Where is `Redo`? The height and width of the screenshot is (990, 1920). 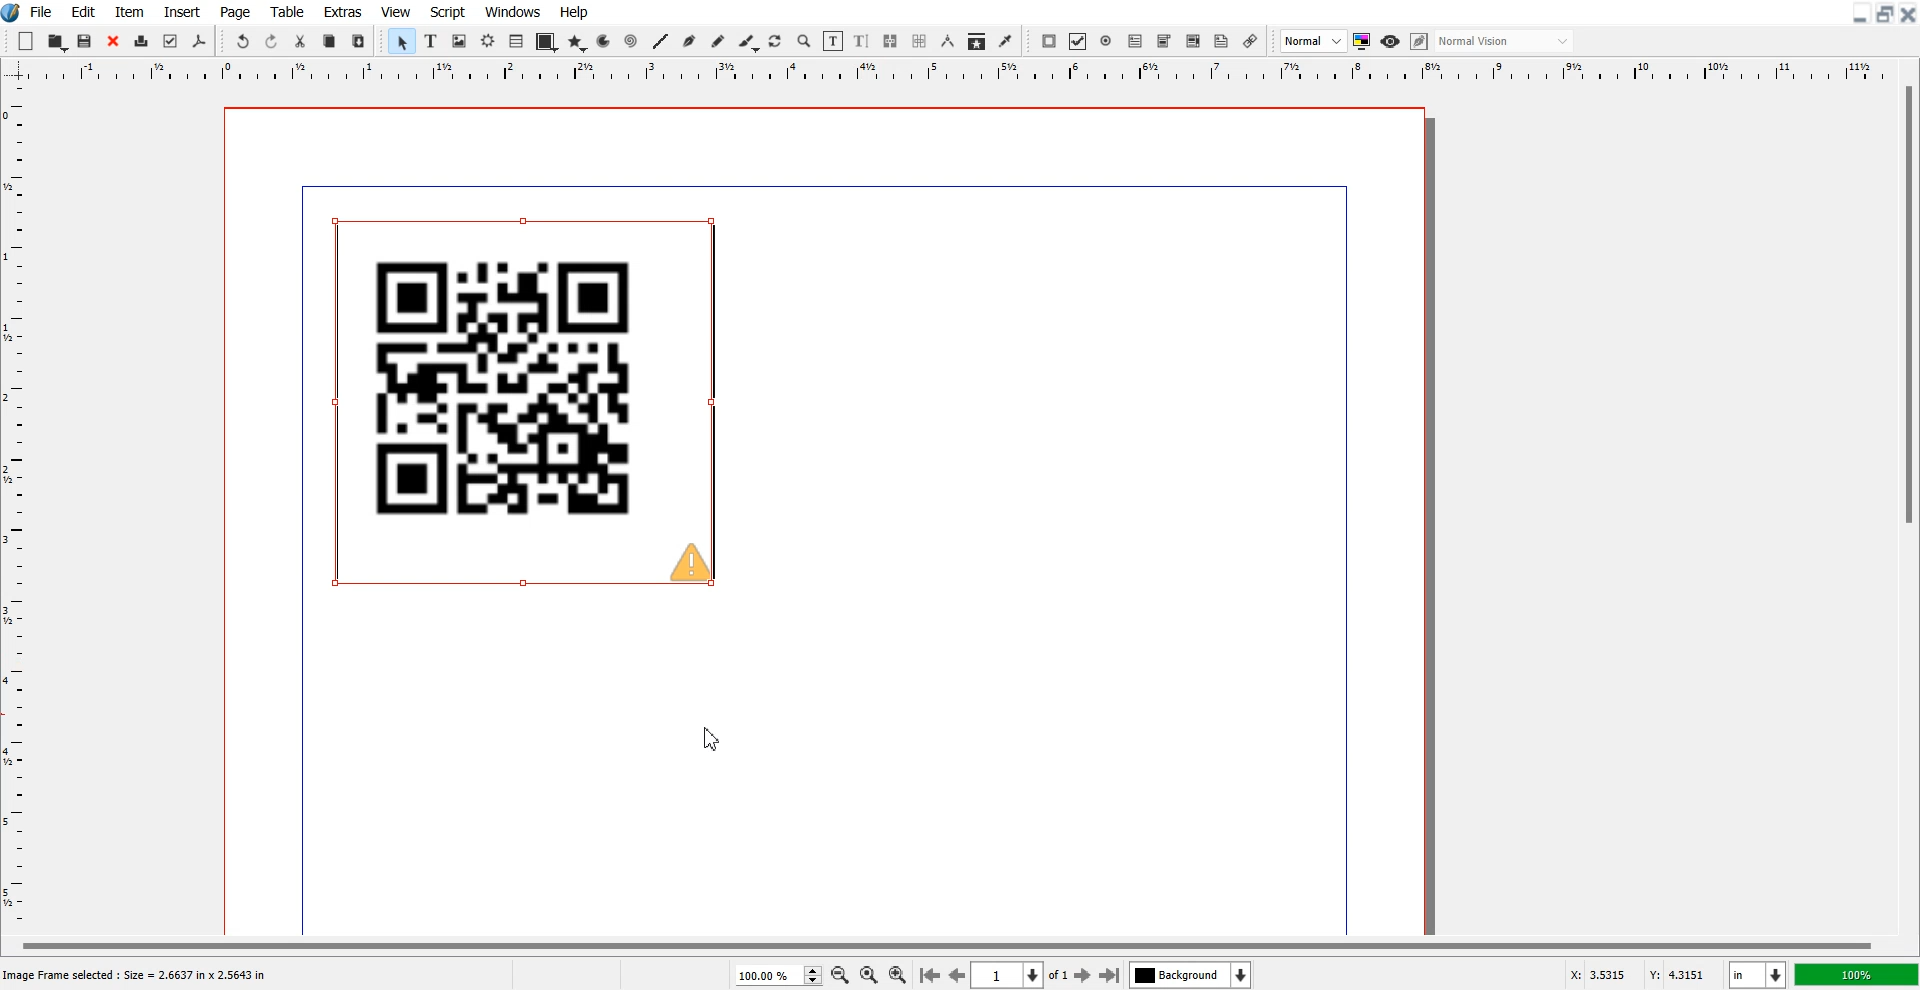
Redo is located at coordinates (271, 40).